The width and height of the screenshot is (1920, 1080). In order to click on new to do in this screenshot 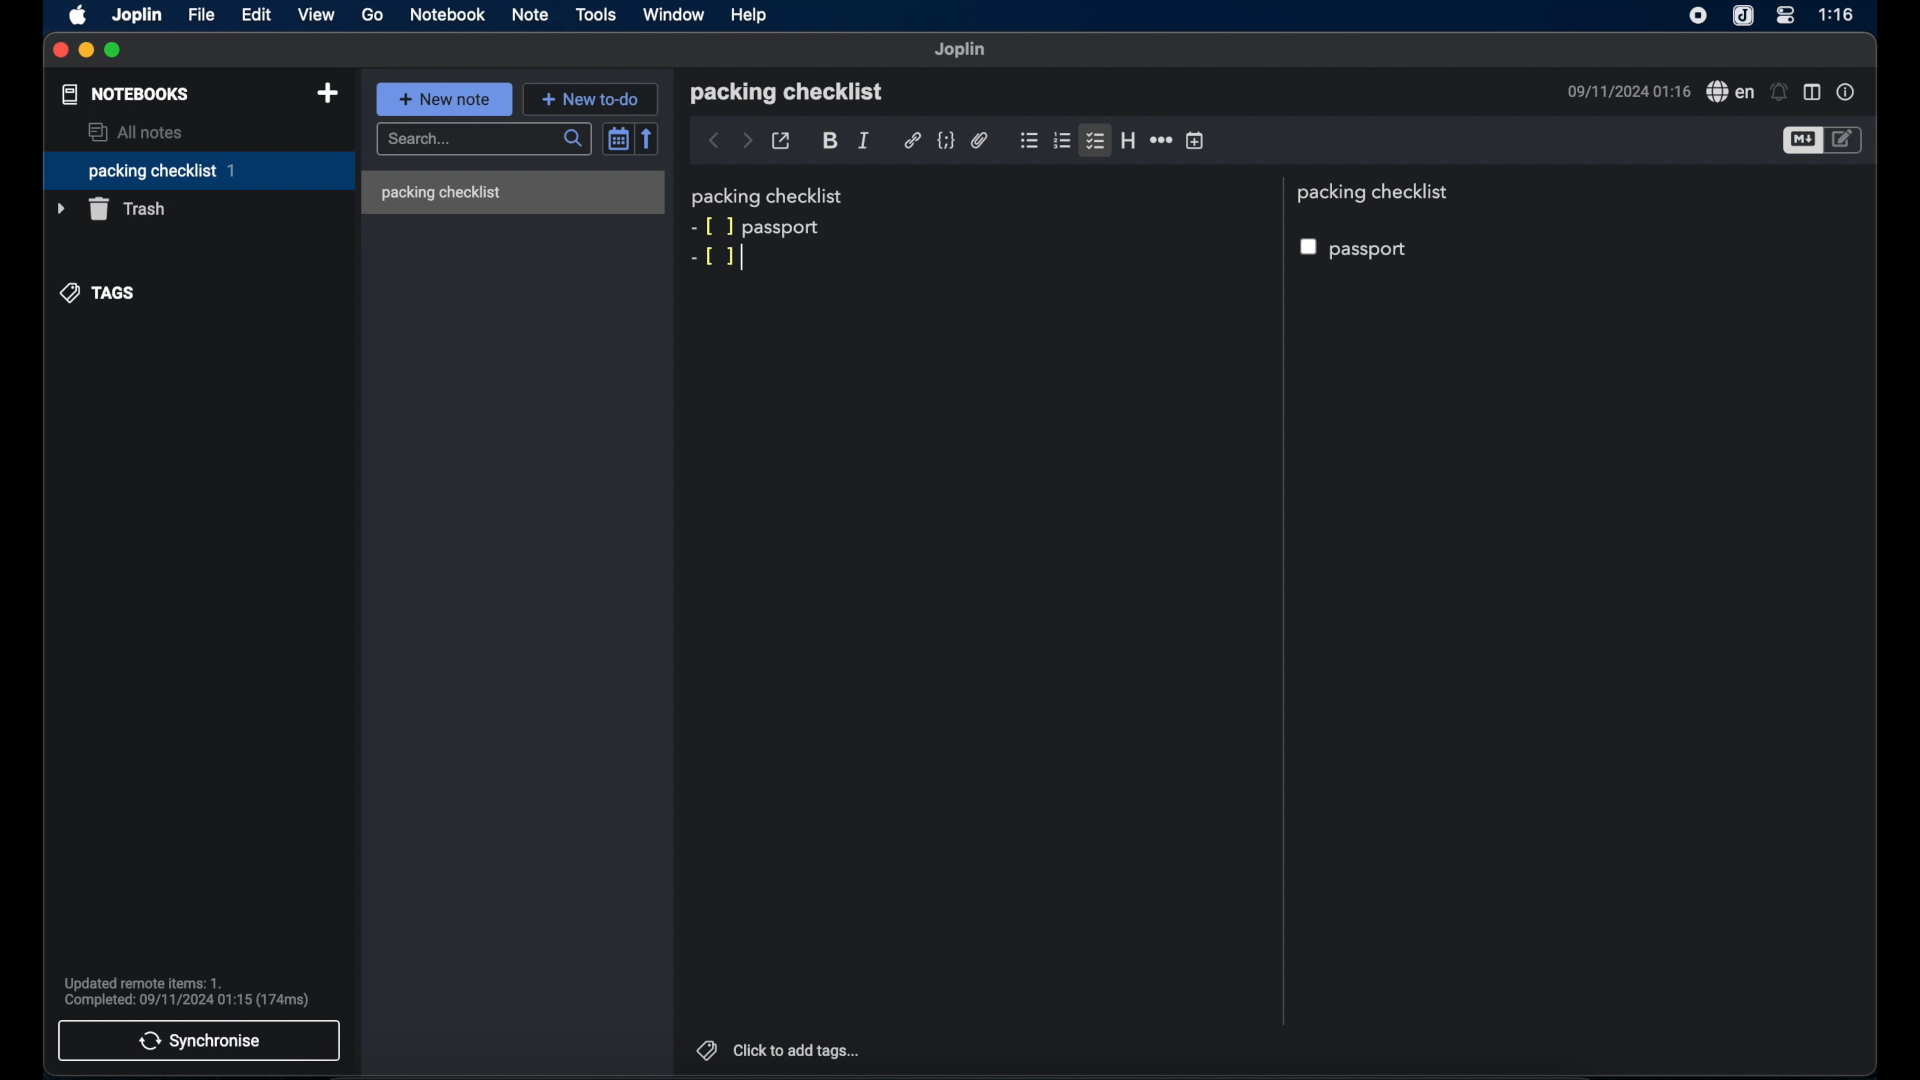, I will do `click(591, 98)`.